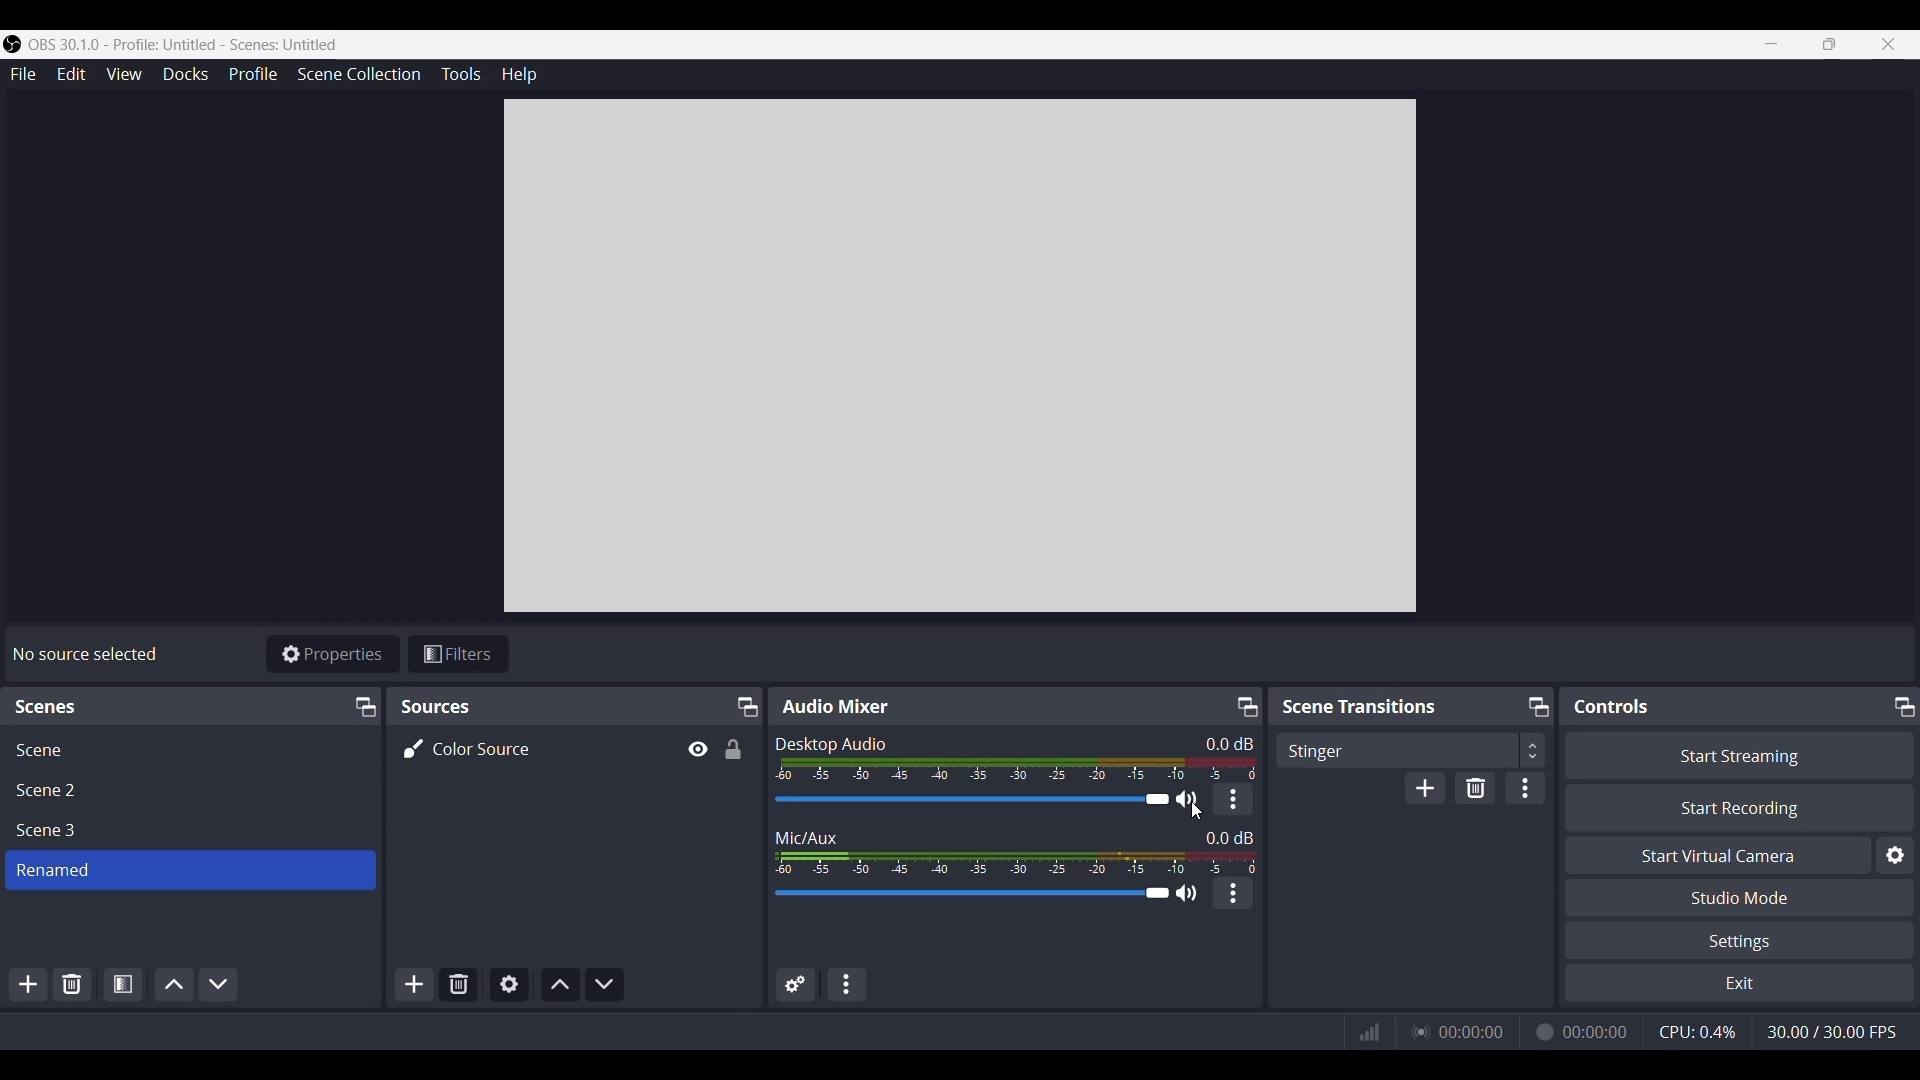 This screenshot has height=1080, width=1920. What do you see at coordinates (796, 984) in the screenshot?
I see `Advanced audio properties` at bounding box center [796, 984].